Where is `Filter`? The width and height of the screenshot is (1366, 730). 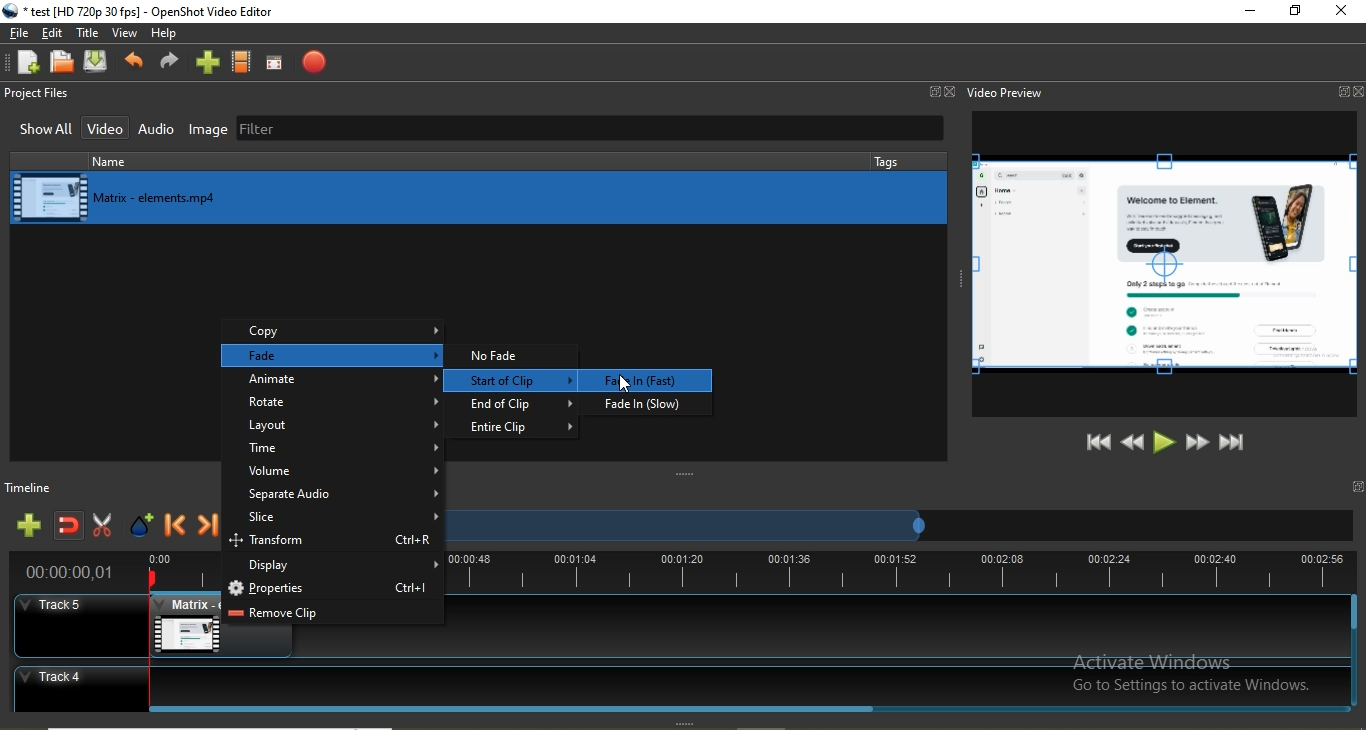
Filter is located at coordinates (590, 130).